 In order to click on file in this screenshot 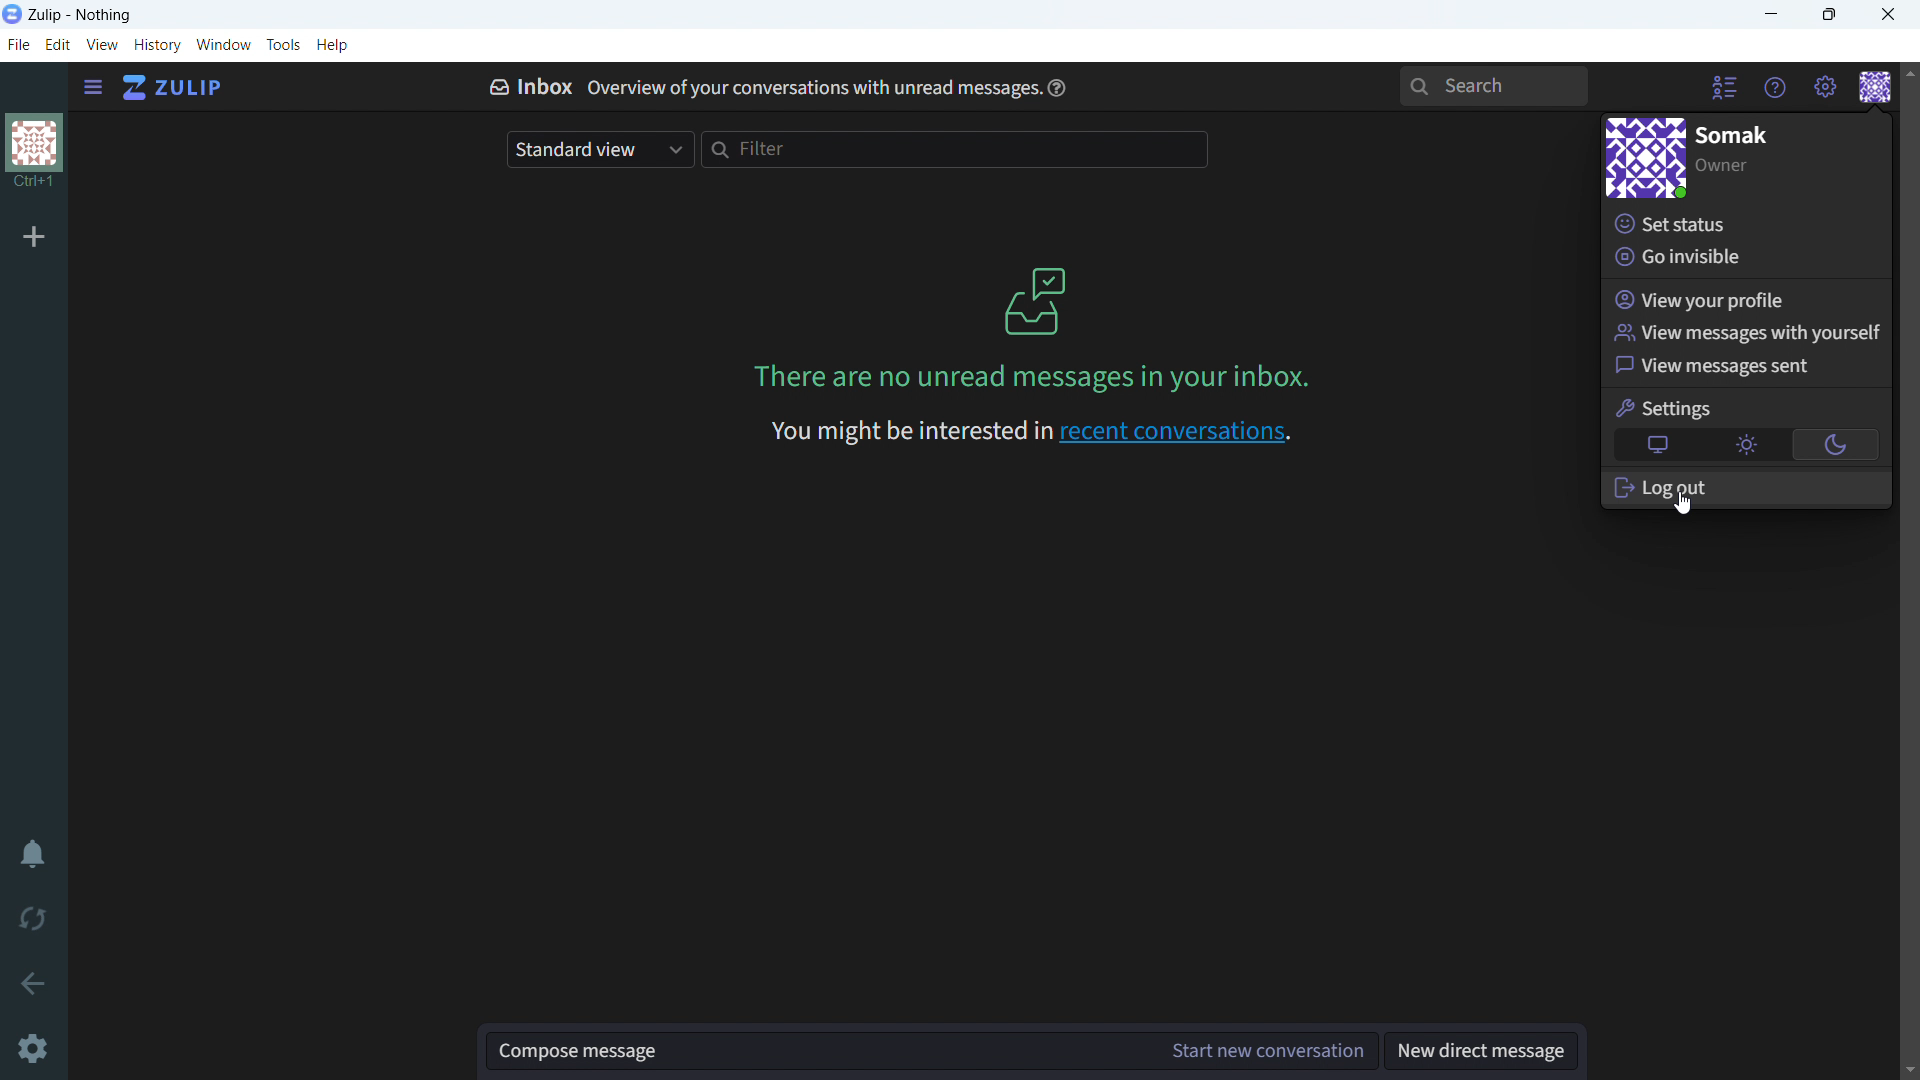, I will do `click(17, 44)`.